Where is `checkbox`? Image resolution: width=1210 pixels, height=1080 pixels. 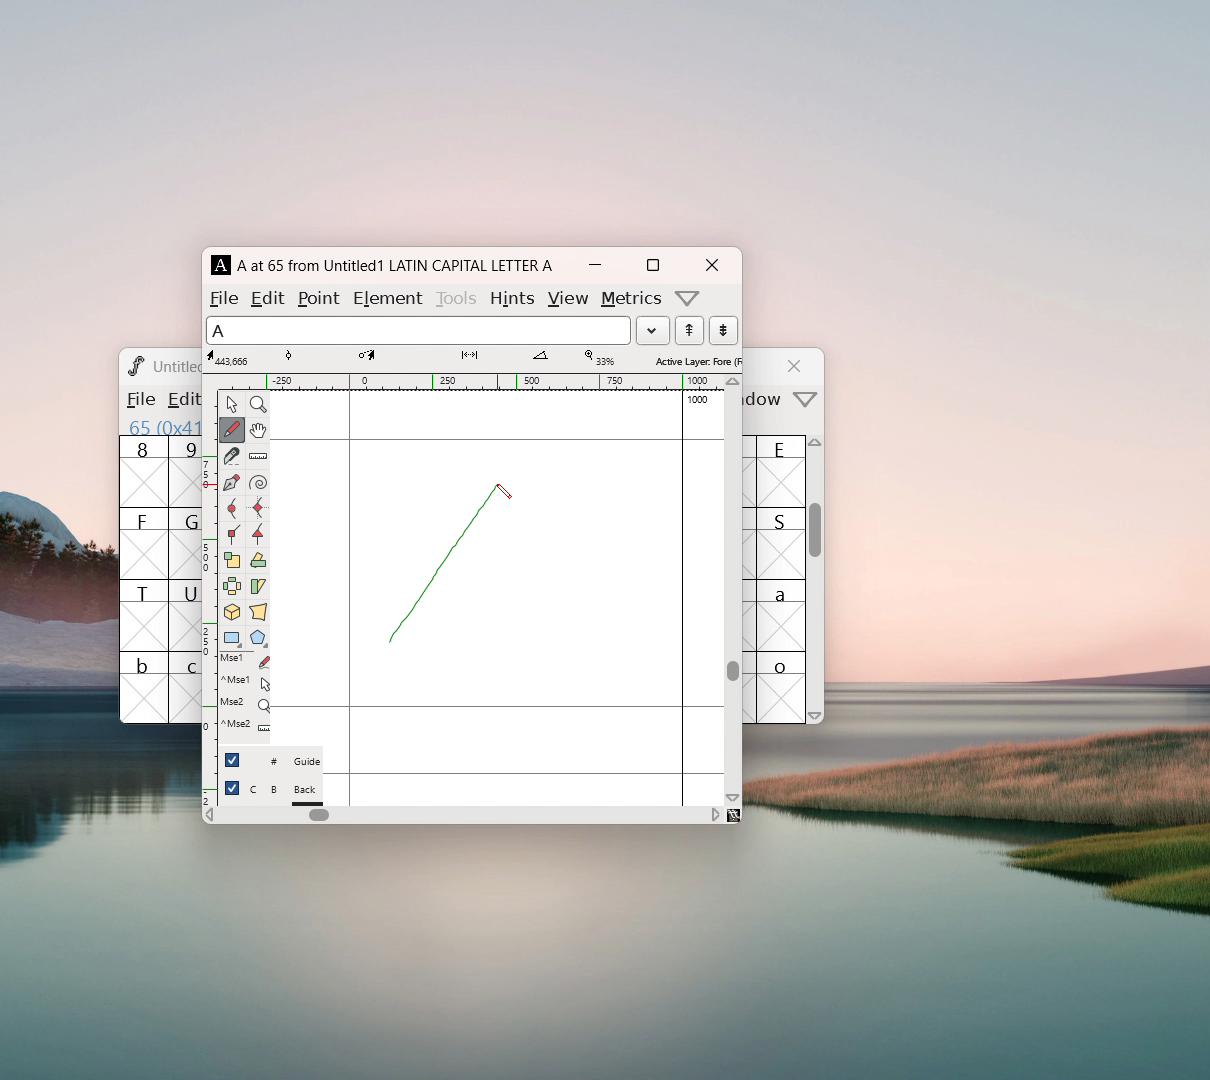
checkbox is located at coordinates (232, 759).